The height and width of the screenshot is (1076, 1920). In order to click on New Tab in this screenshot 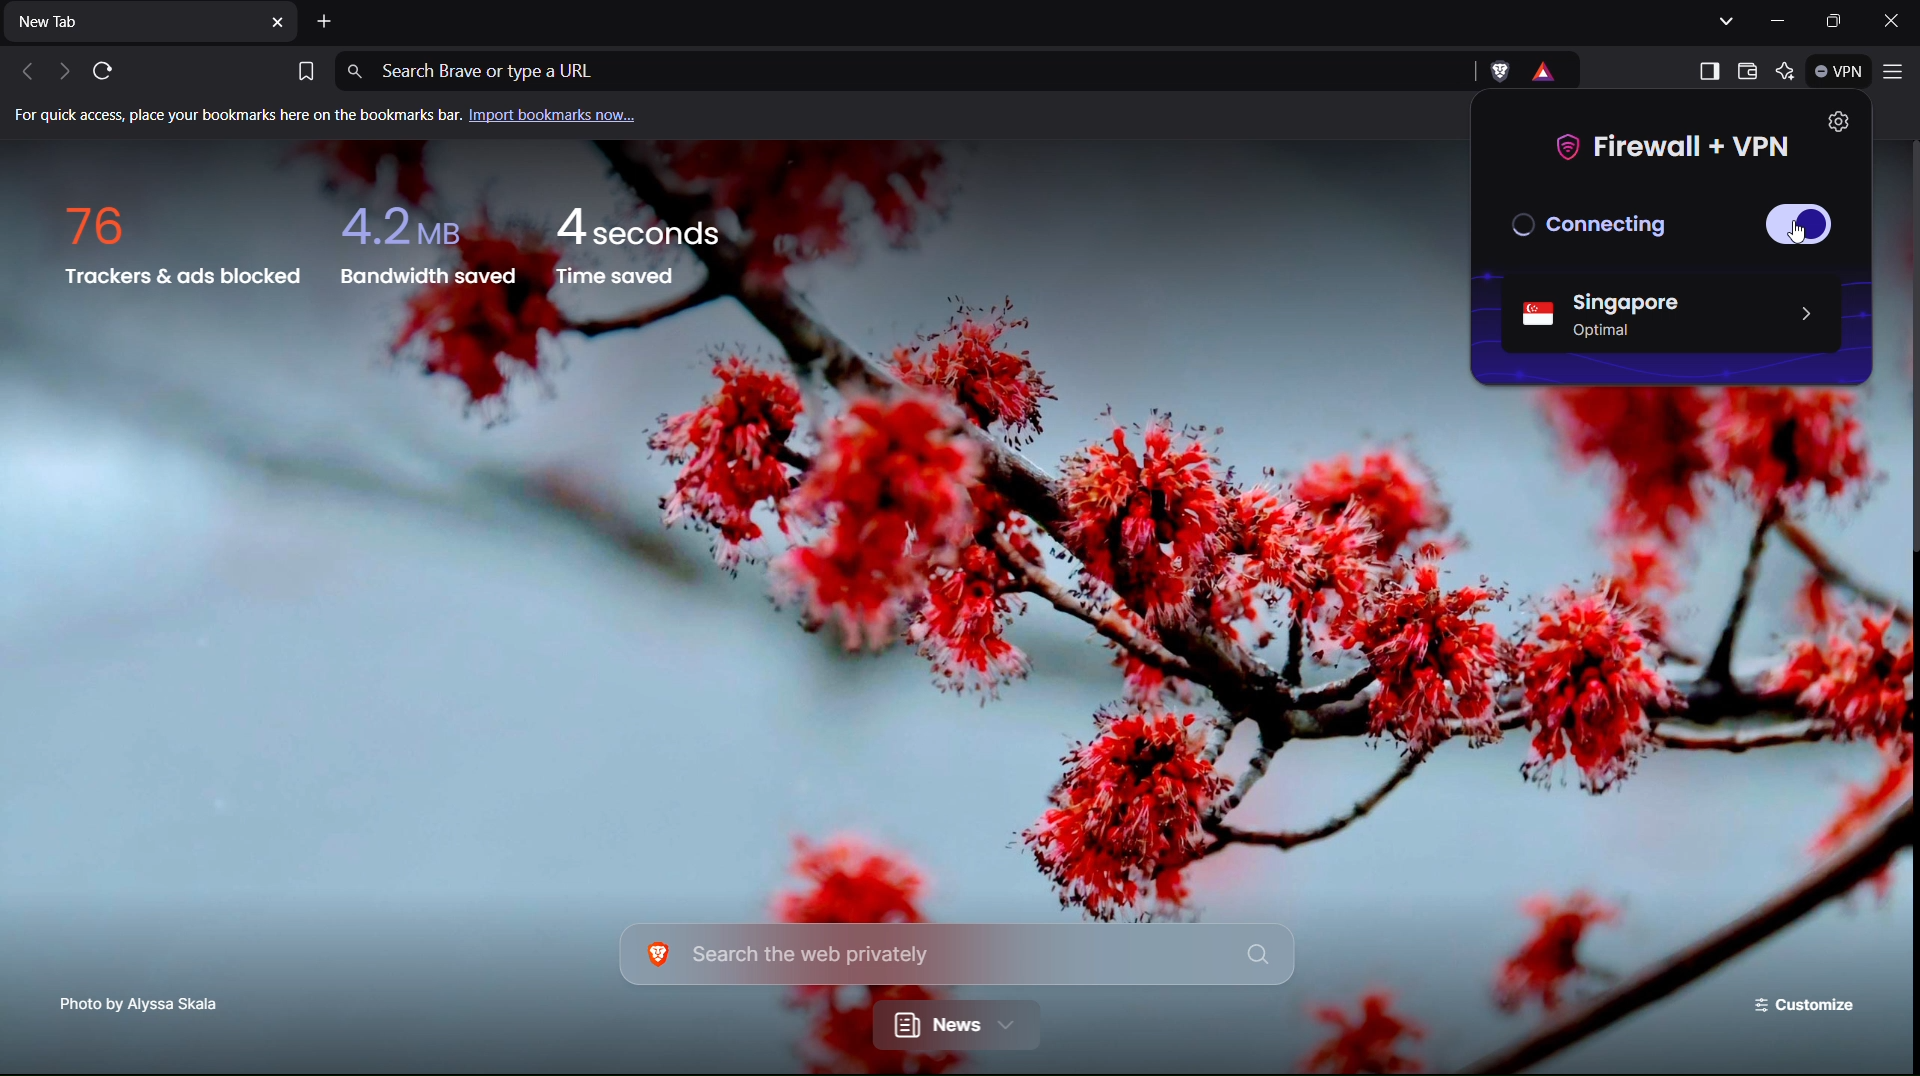, I will do `click(151, 22)`.